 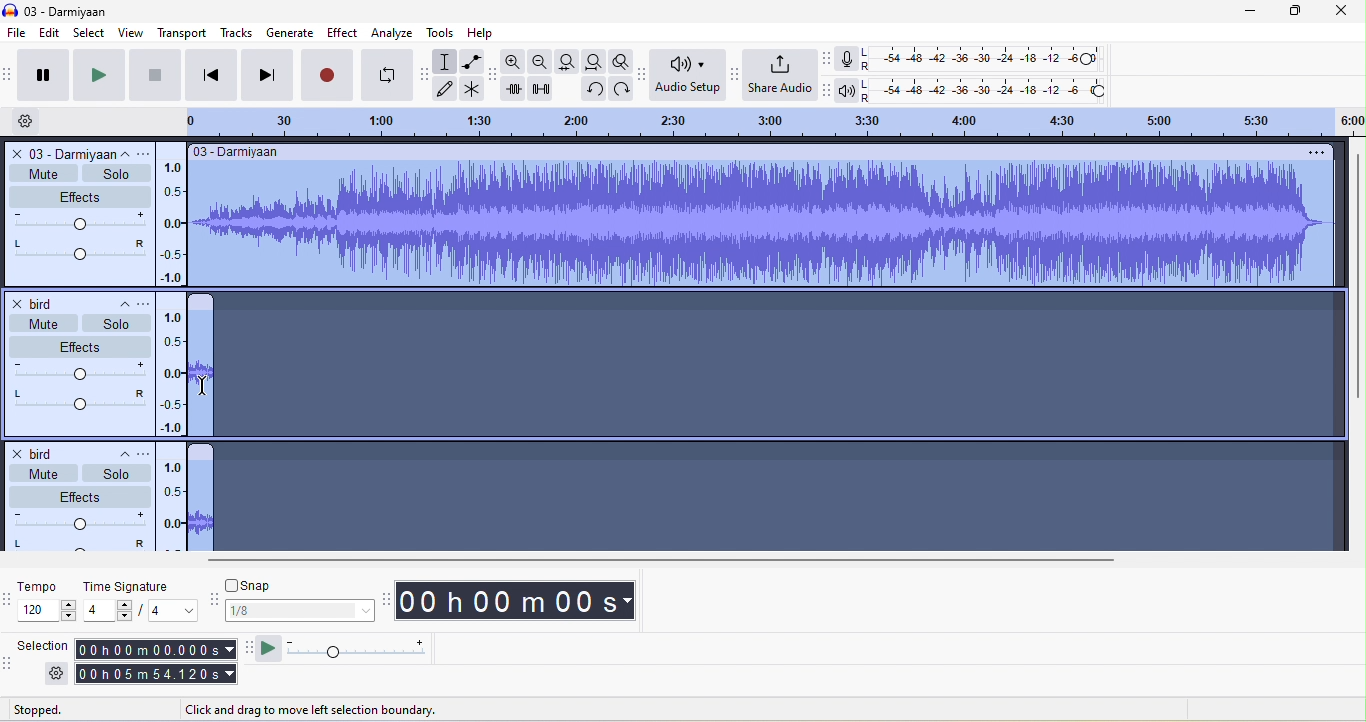 What do you see at coordinates (156, 646) in the screenshot?
I see `00 h 00 m 00. 000 s` at bounding box center [156, 646].